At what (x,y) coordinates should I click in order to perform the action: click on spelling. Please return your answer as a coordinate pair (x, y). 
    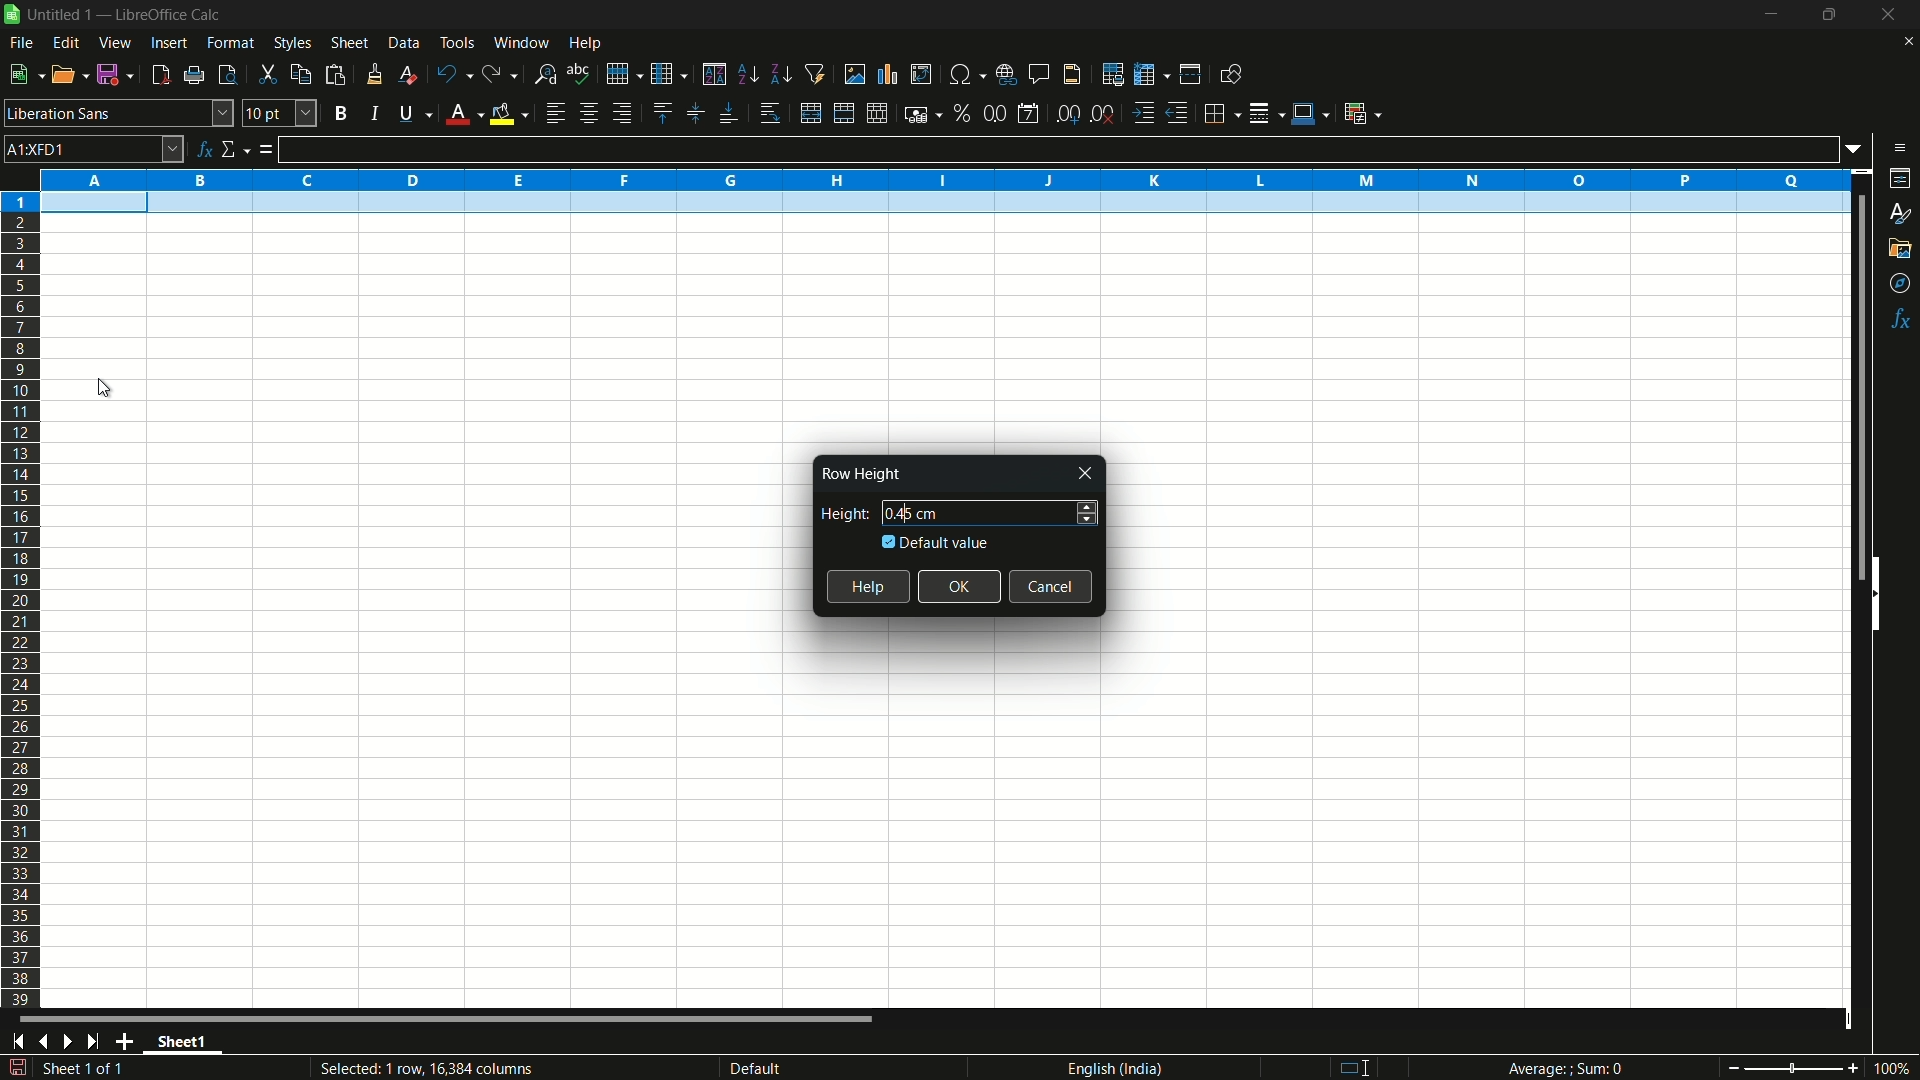
    Looking at the image, I should click on (579, 72).